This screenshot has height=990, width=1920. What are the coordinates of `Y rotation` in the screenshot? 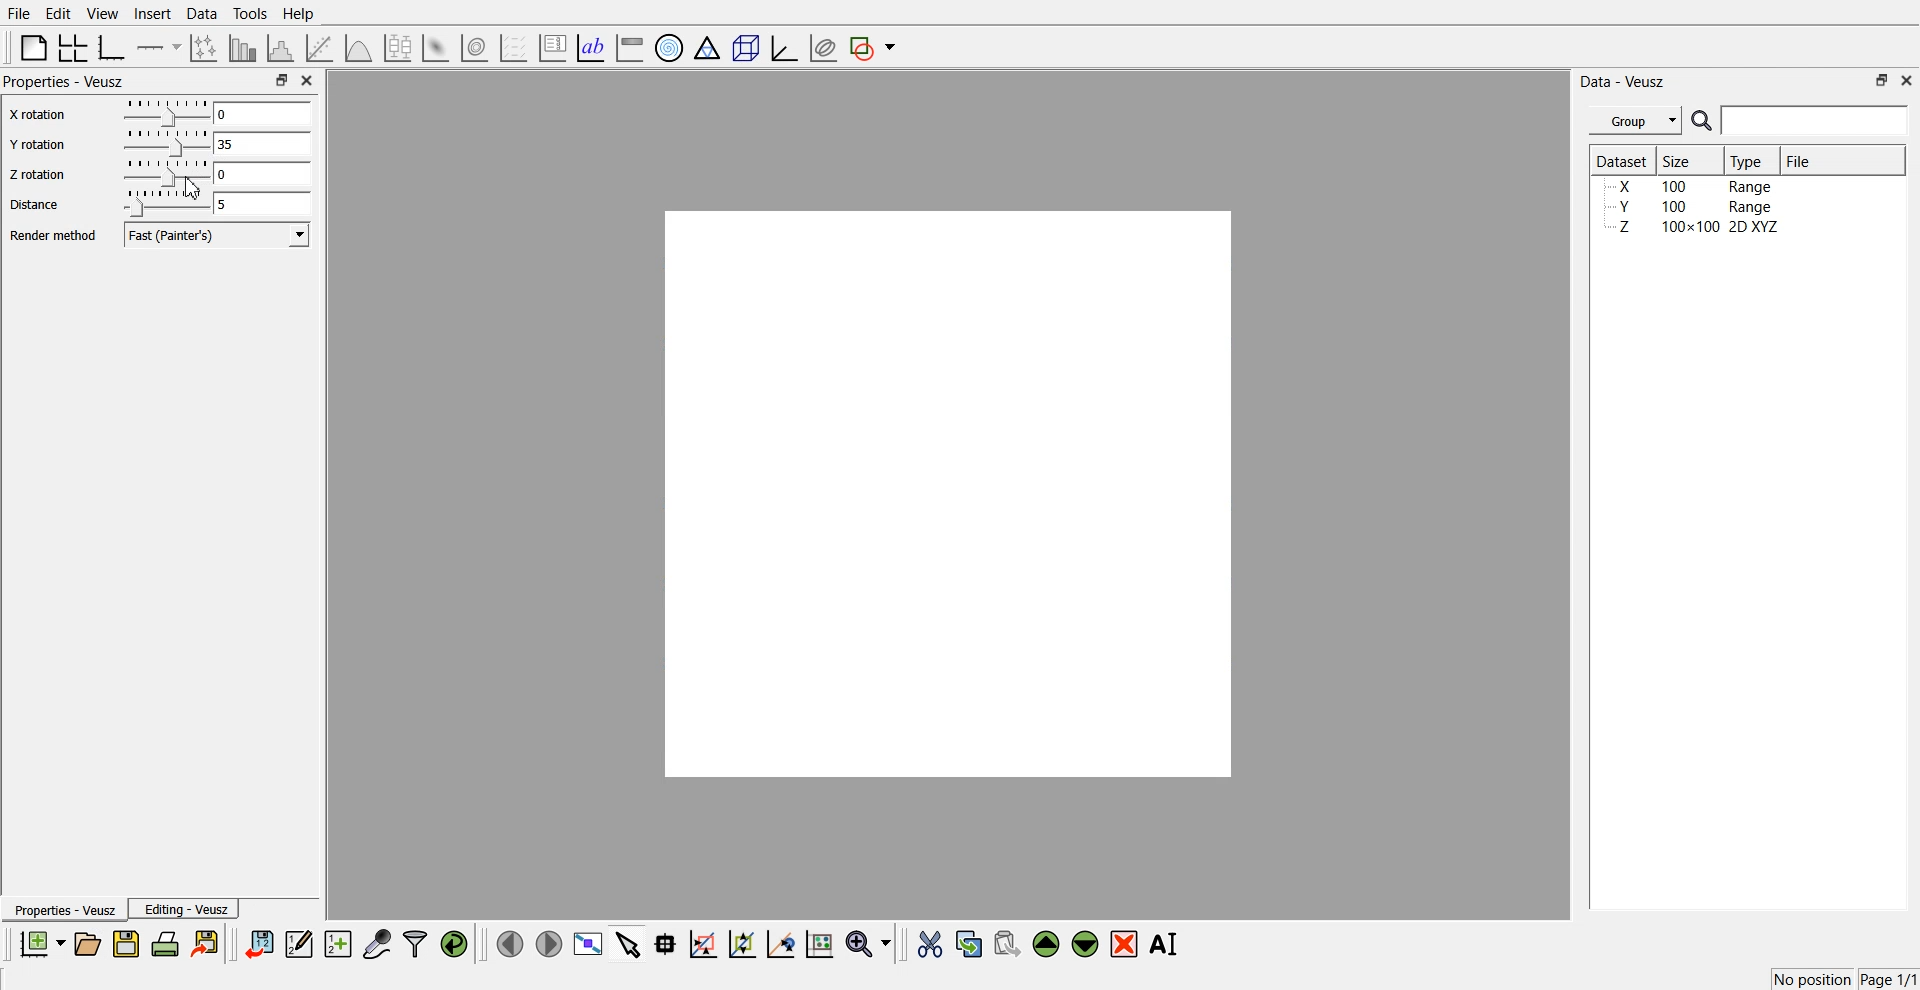 It's located at (39, 145).